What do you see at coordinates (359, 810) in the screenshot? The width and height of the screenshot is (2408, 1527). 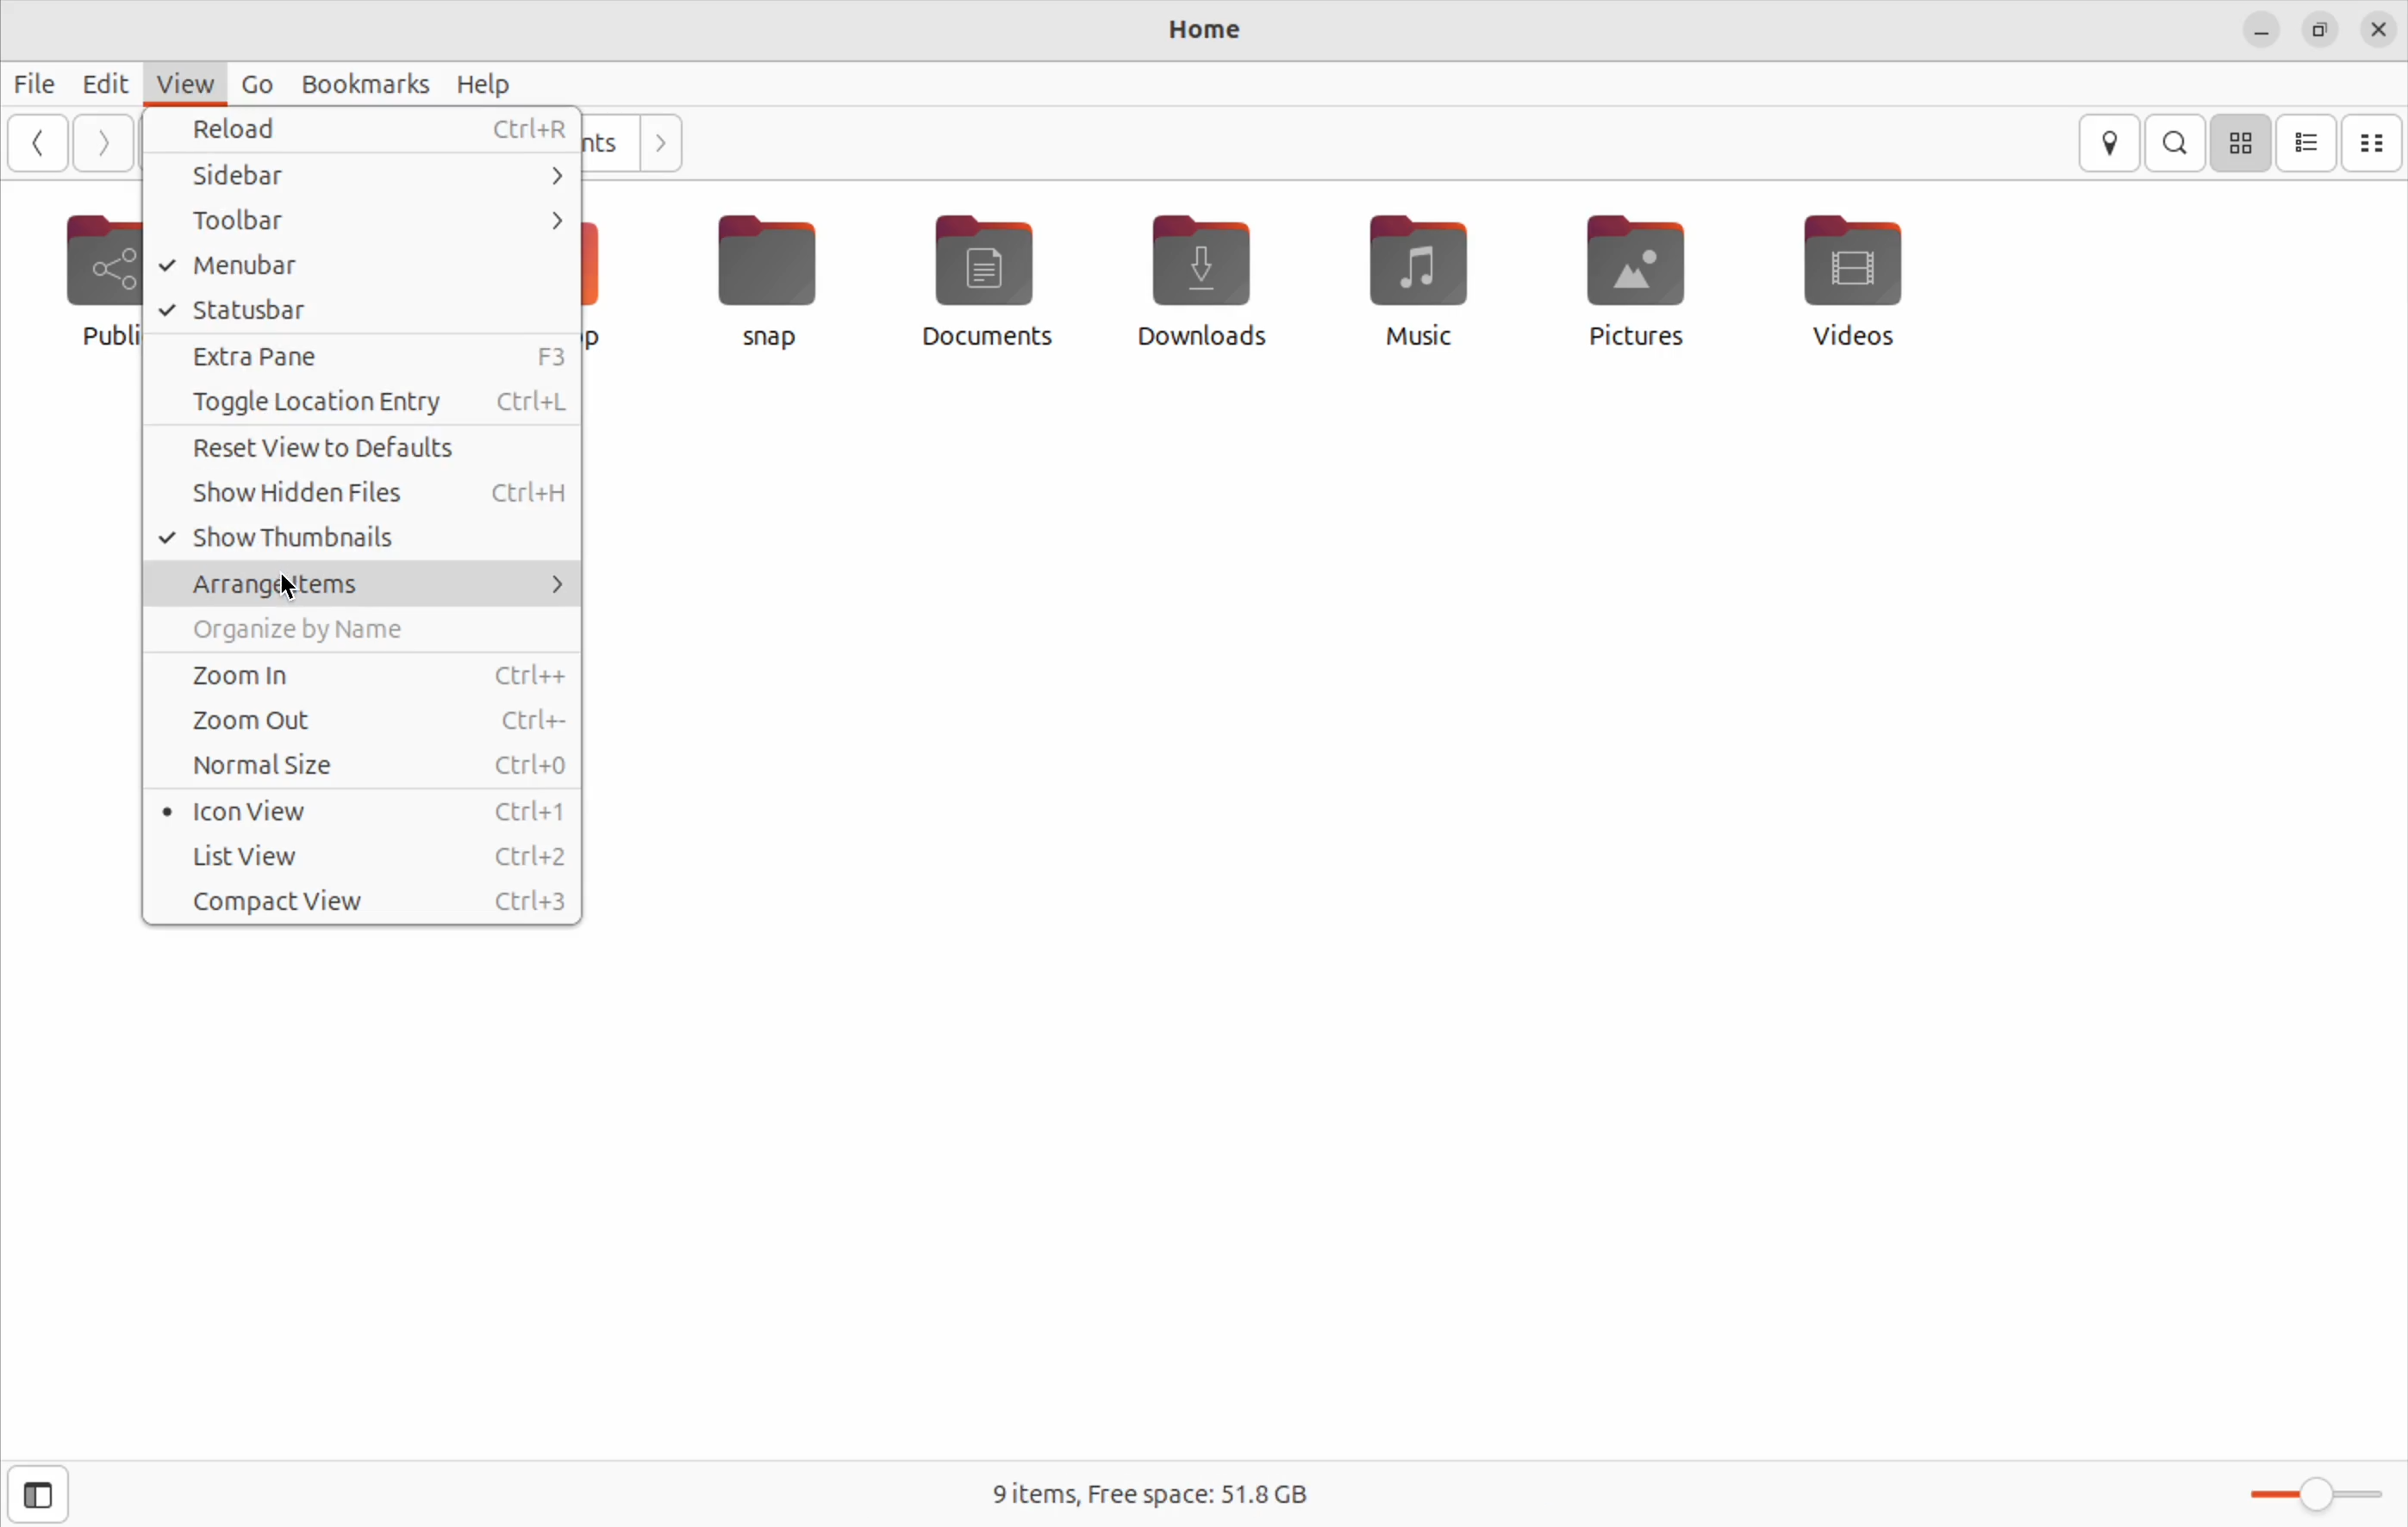 I see `icon view` at bounding box center [359, 810].